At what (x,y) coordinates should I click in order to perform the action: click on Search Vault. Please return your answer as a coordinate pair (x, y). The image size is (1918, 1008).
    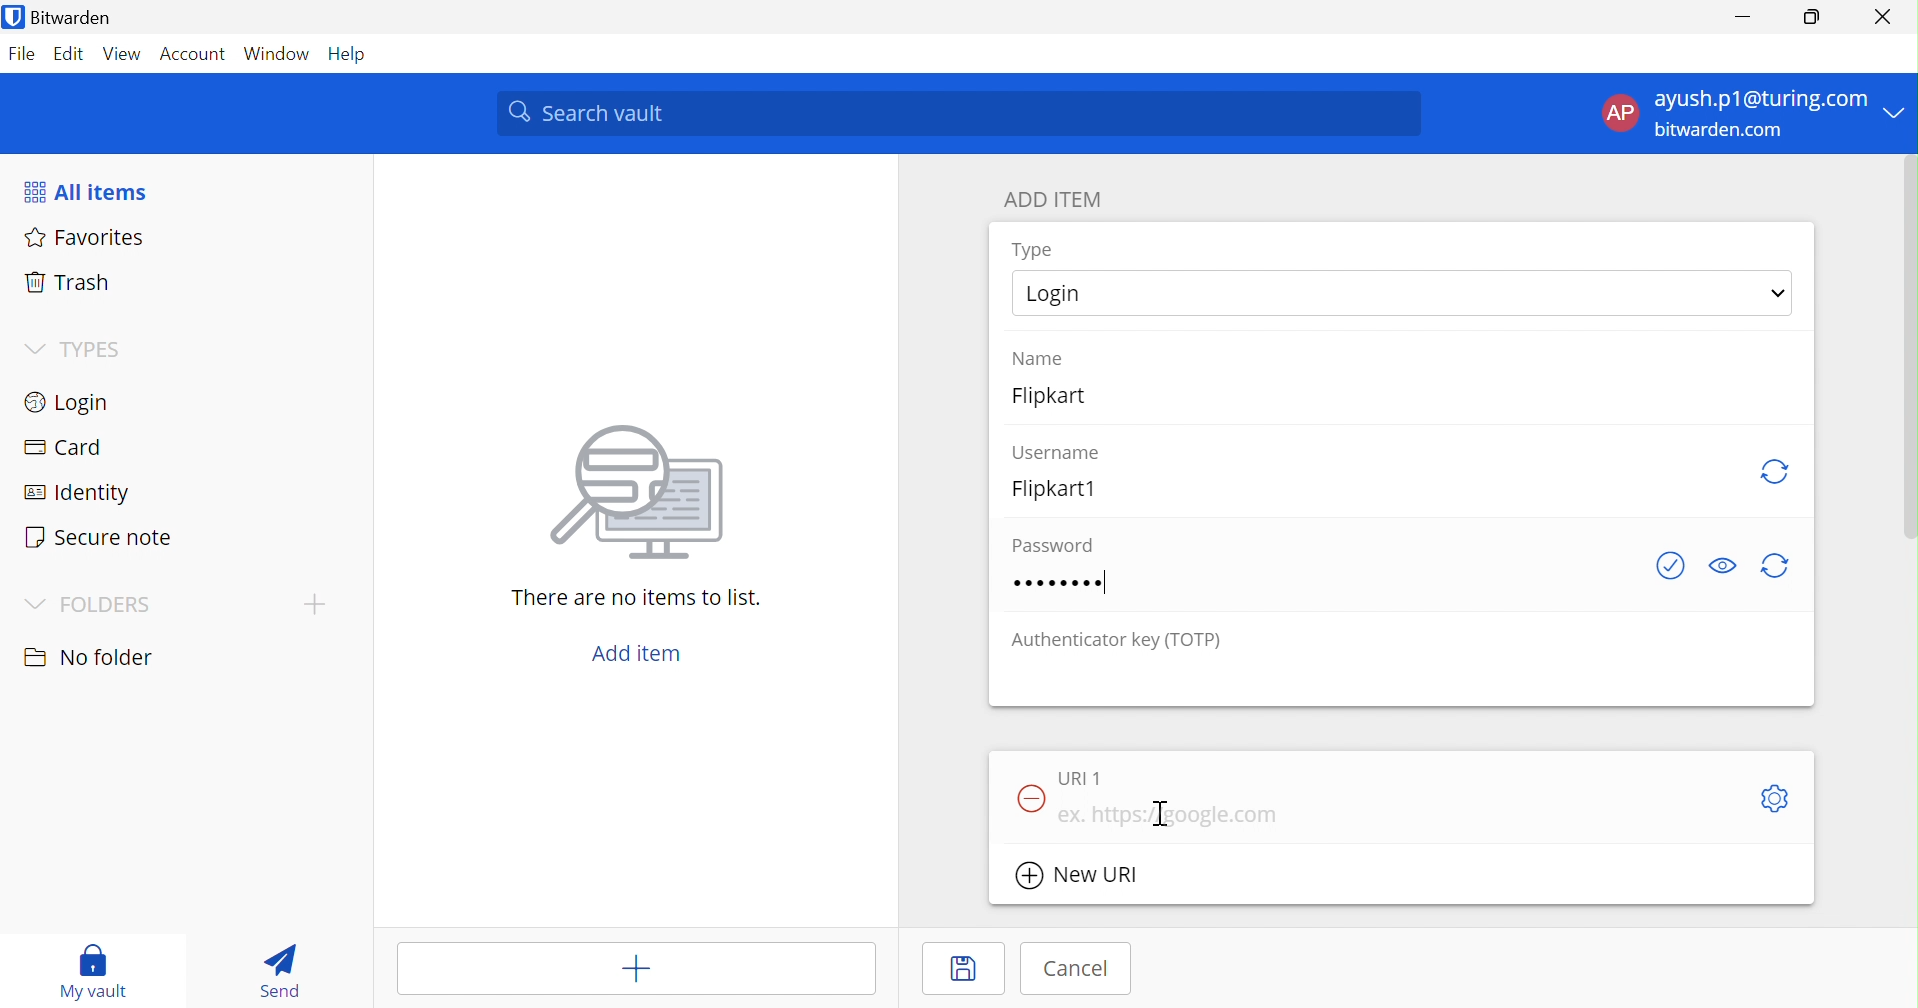
    Looking at the image, I should click on (960, 113).